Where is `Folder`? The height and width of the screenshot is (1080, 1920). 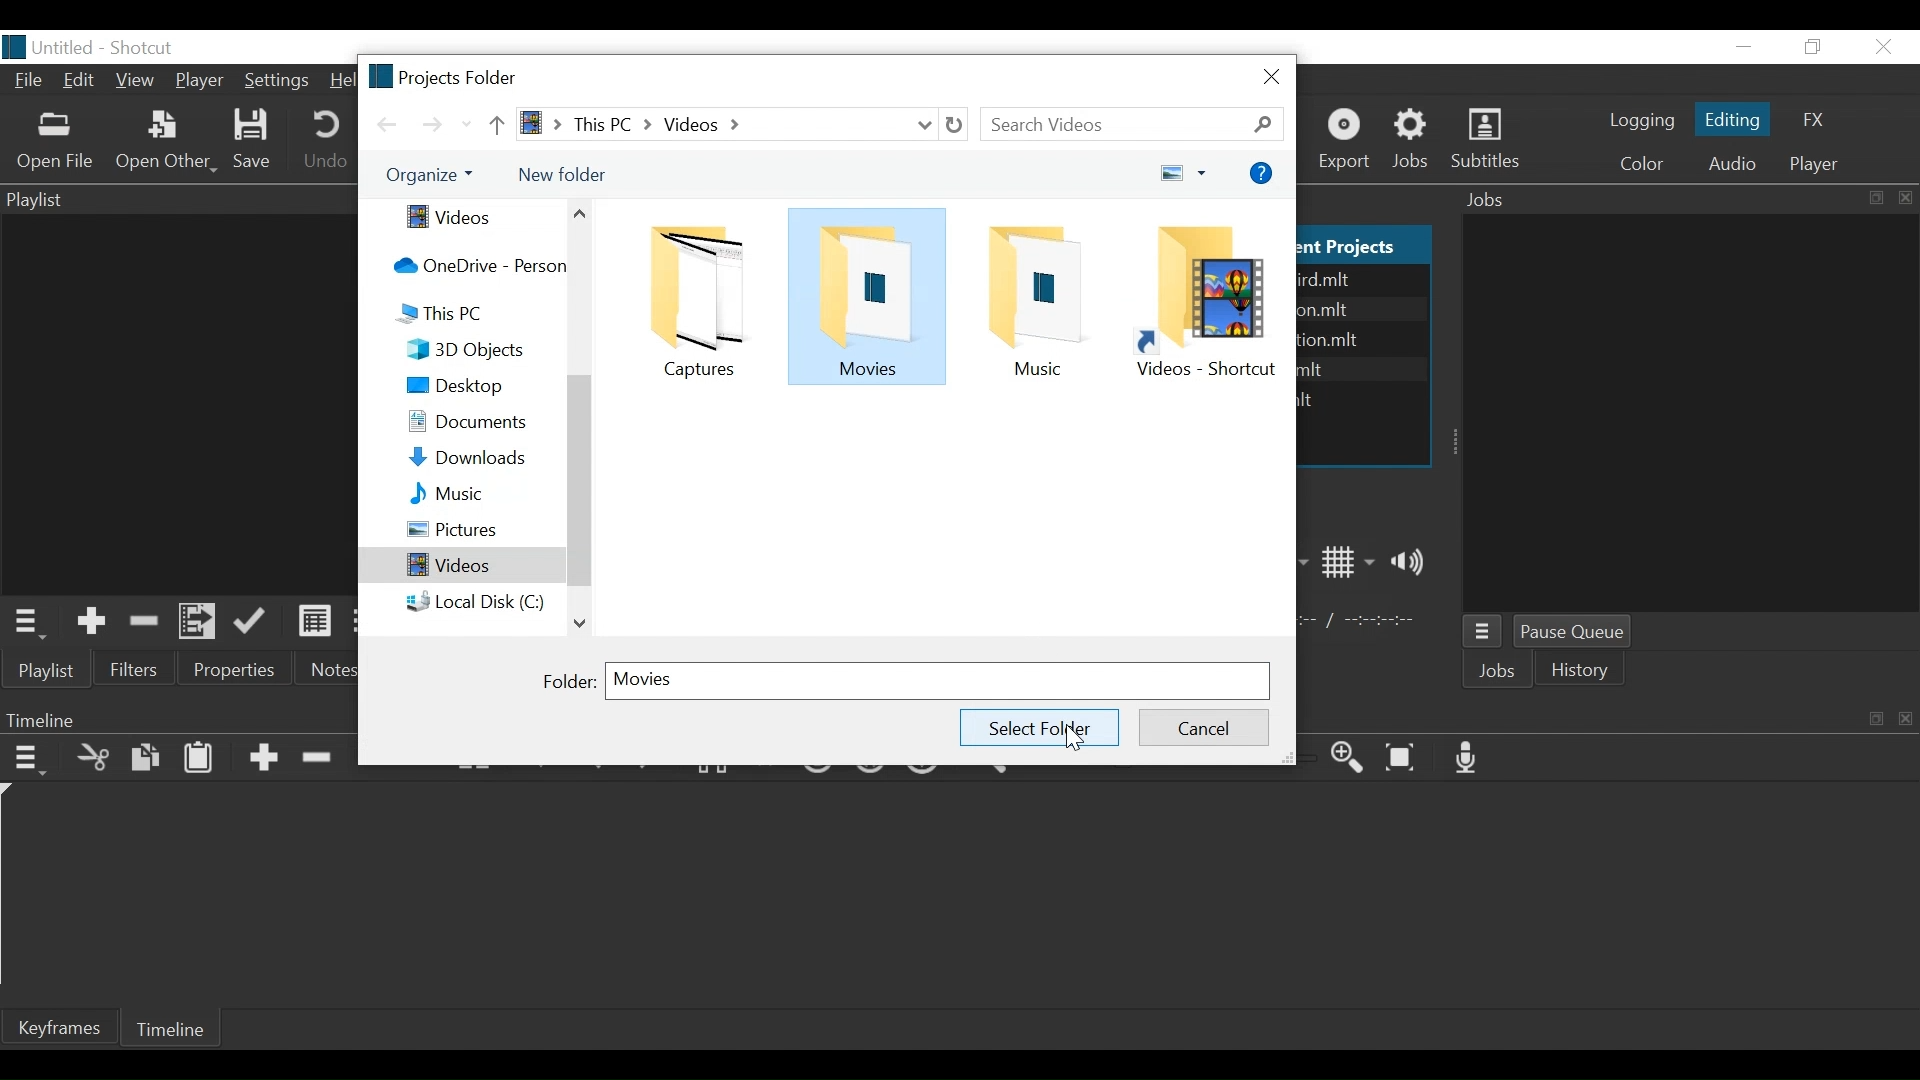
Folder is located at coordinates (1198, 301).